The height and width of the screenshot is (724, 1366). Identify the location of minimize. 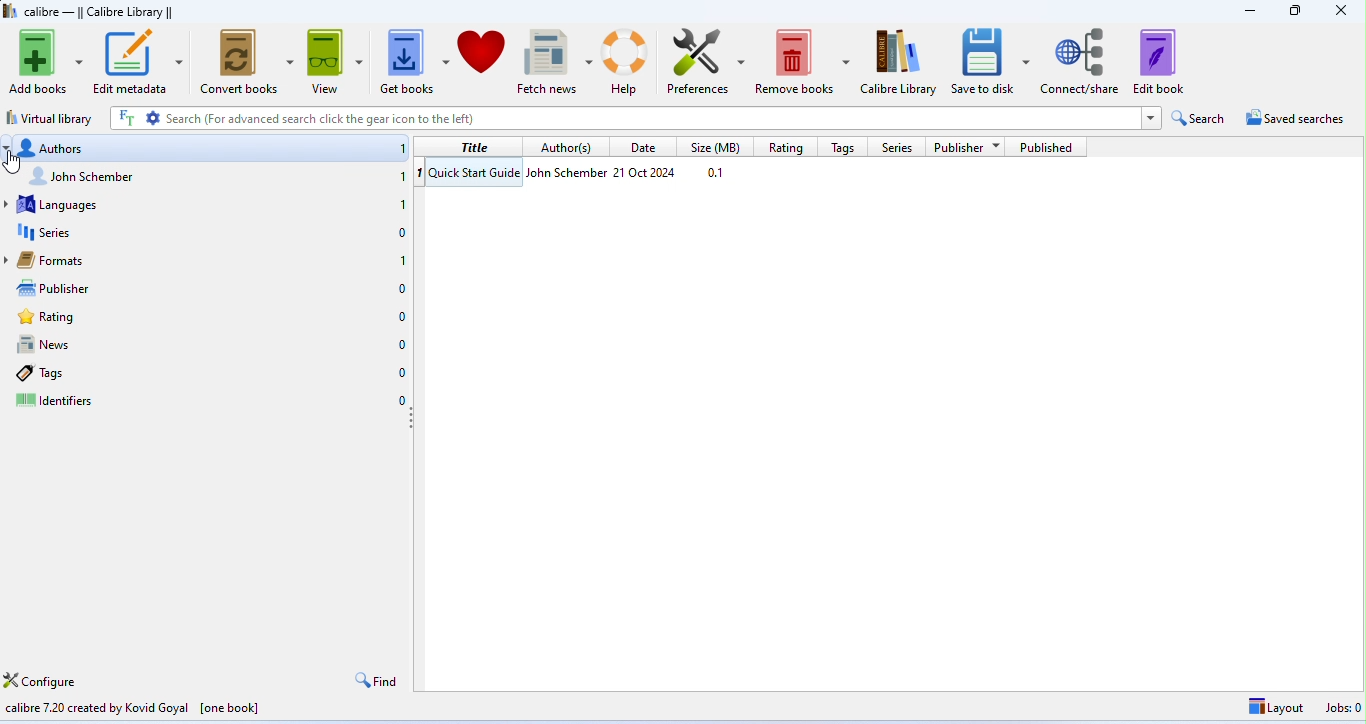
(1250, 12).